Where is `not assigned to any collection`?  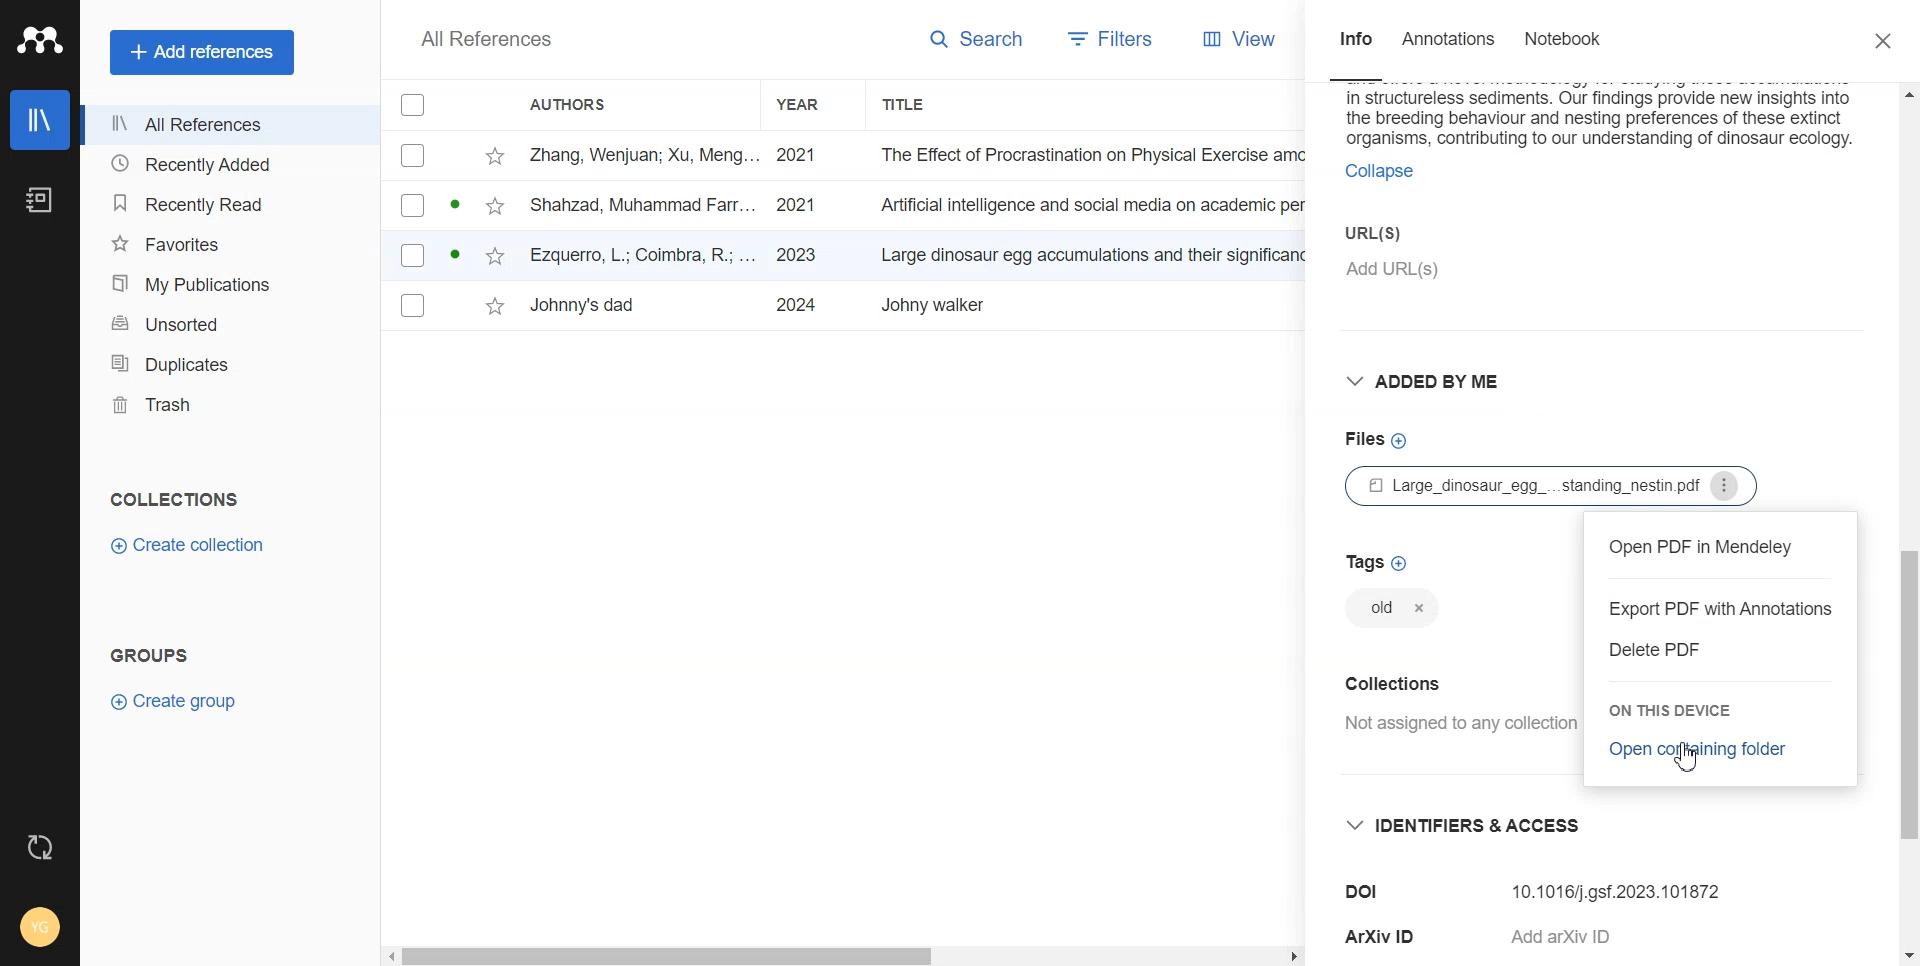
not assigned to any collection is located at coordinates (1457, 725).